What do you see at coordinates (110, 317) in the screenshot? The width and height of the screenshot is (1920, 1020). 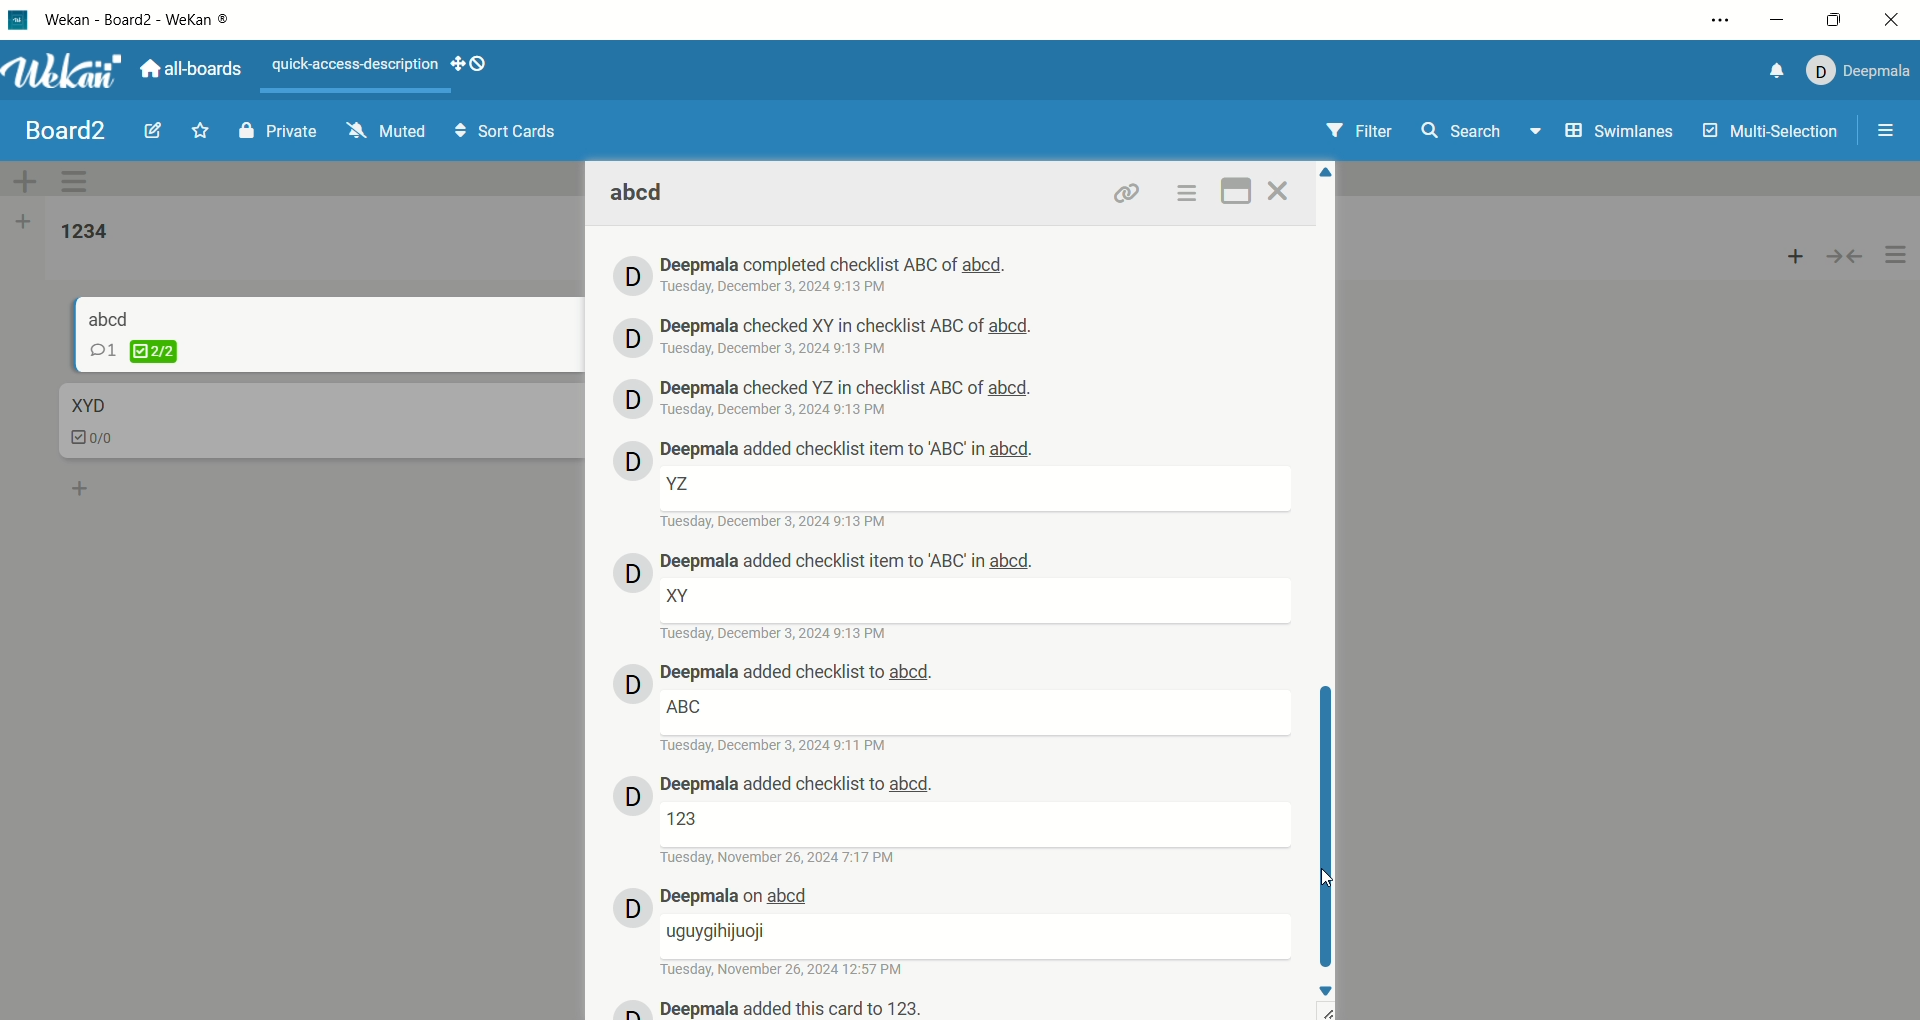 I see `card title` at bounding box center [110, 317].